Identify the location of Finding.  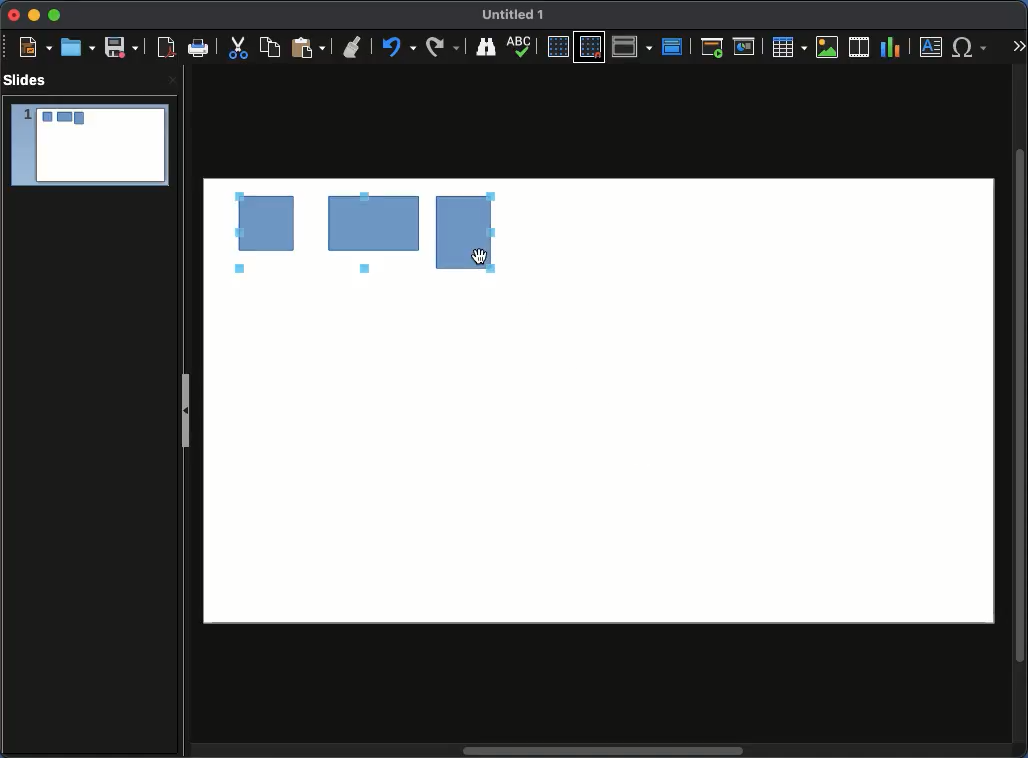
(443, 47).